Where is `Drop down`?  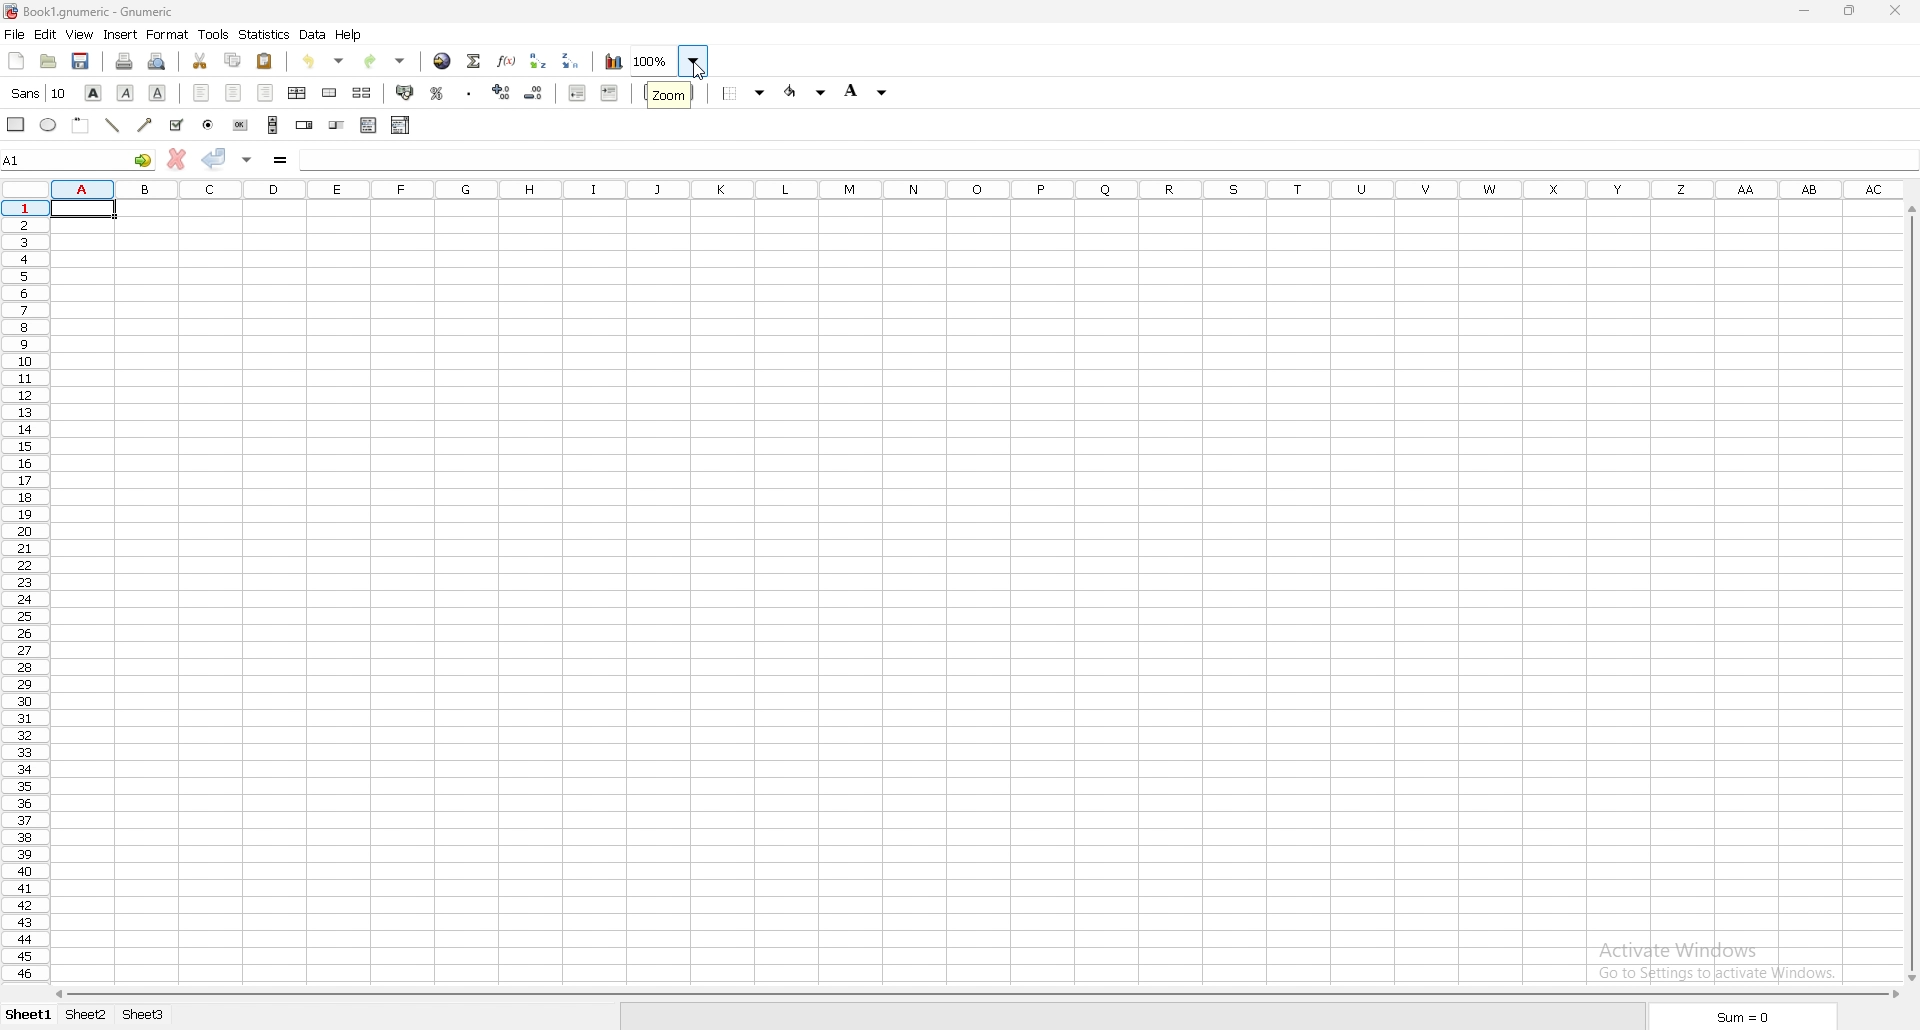
Drop down is located at coordinates (693, 60).